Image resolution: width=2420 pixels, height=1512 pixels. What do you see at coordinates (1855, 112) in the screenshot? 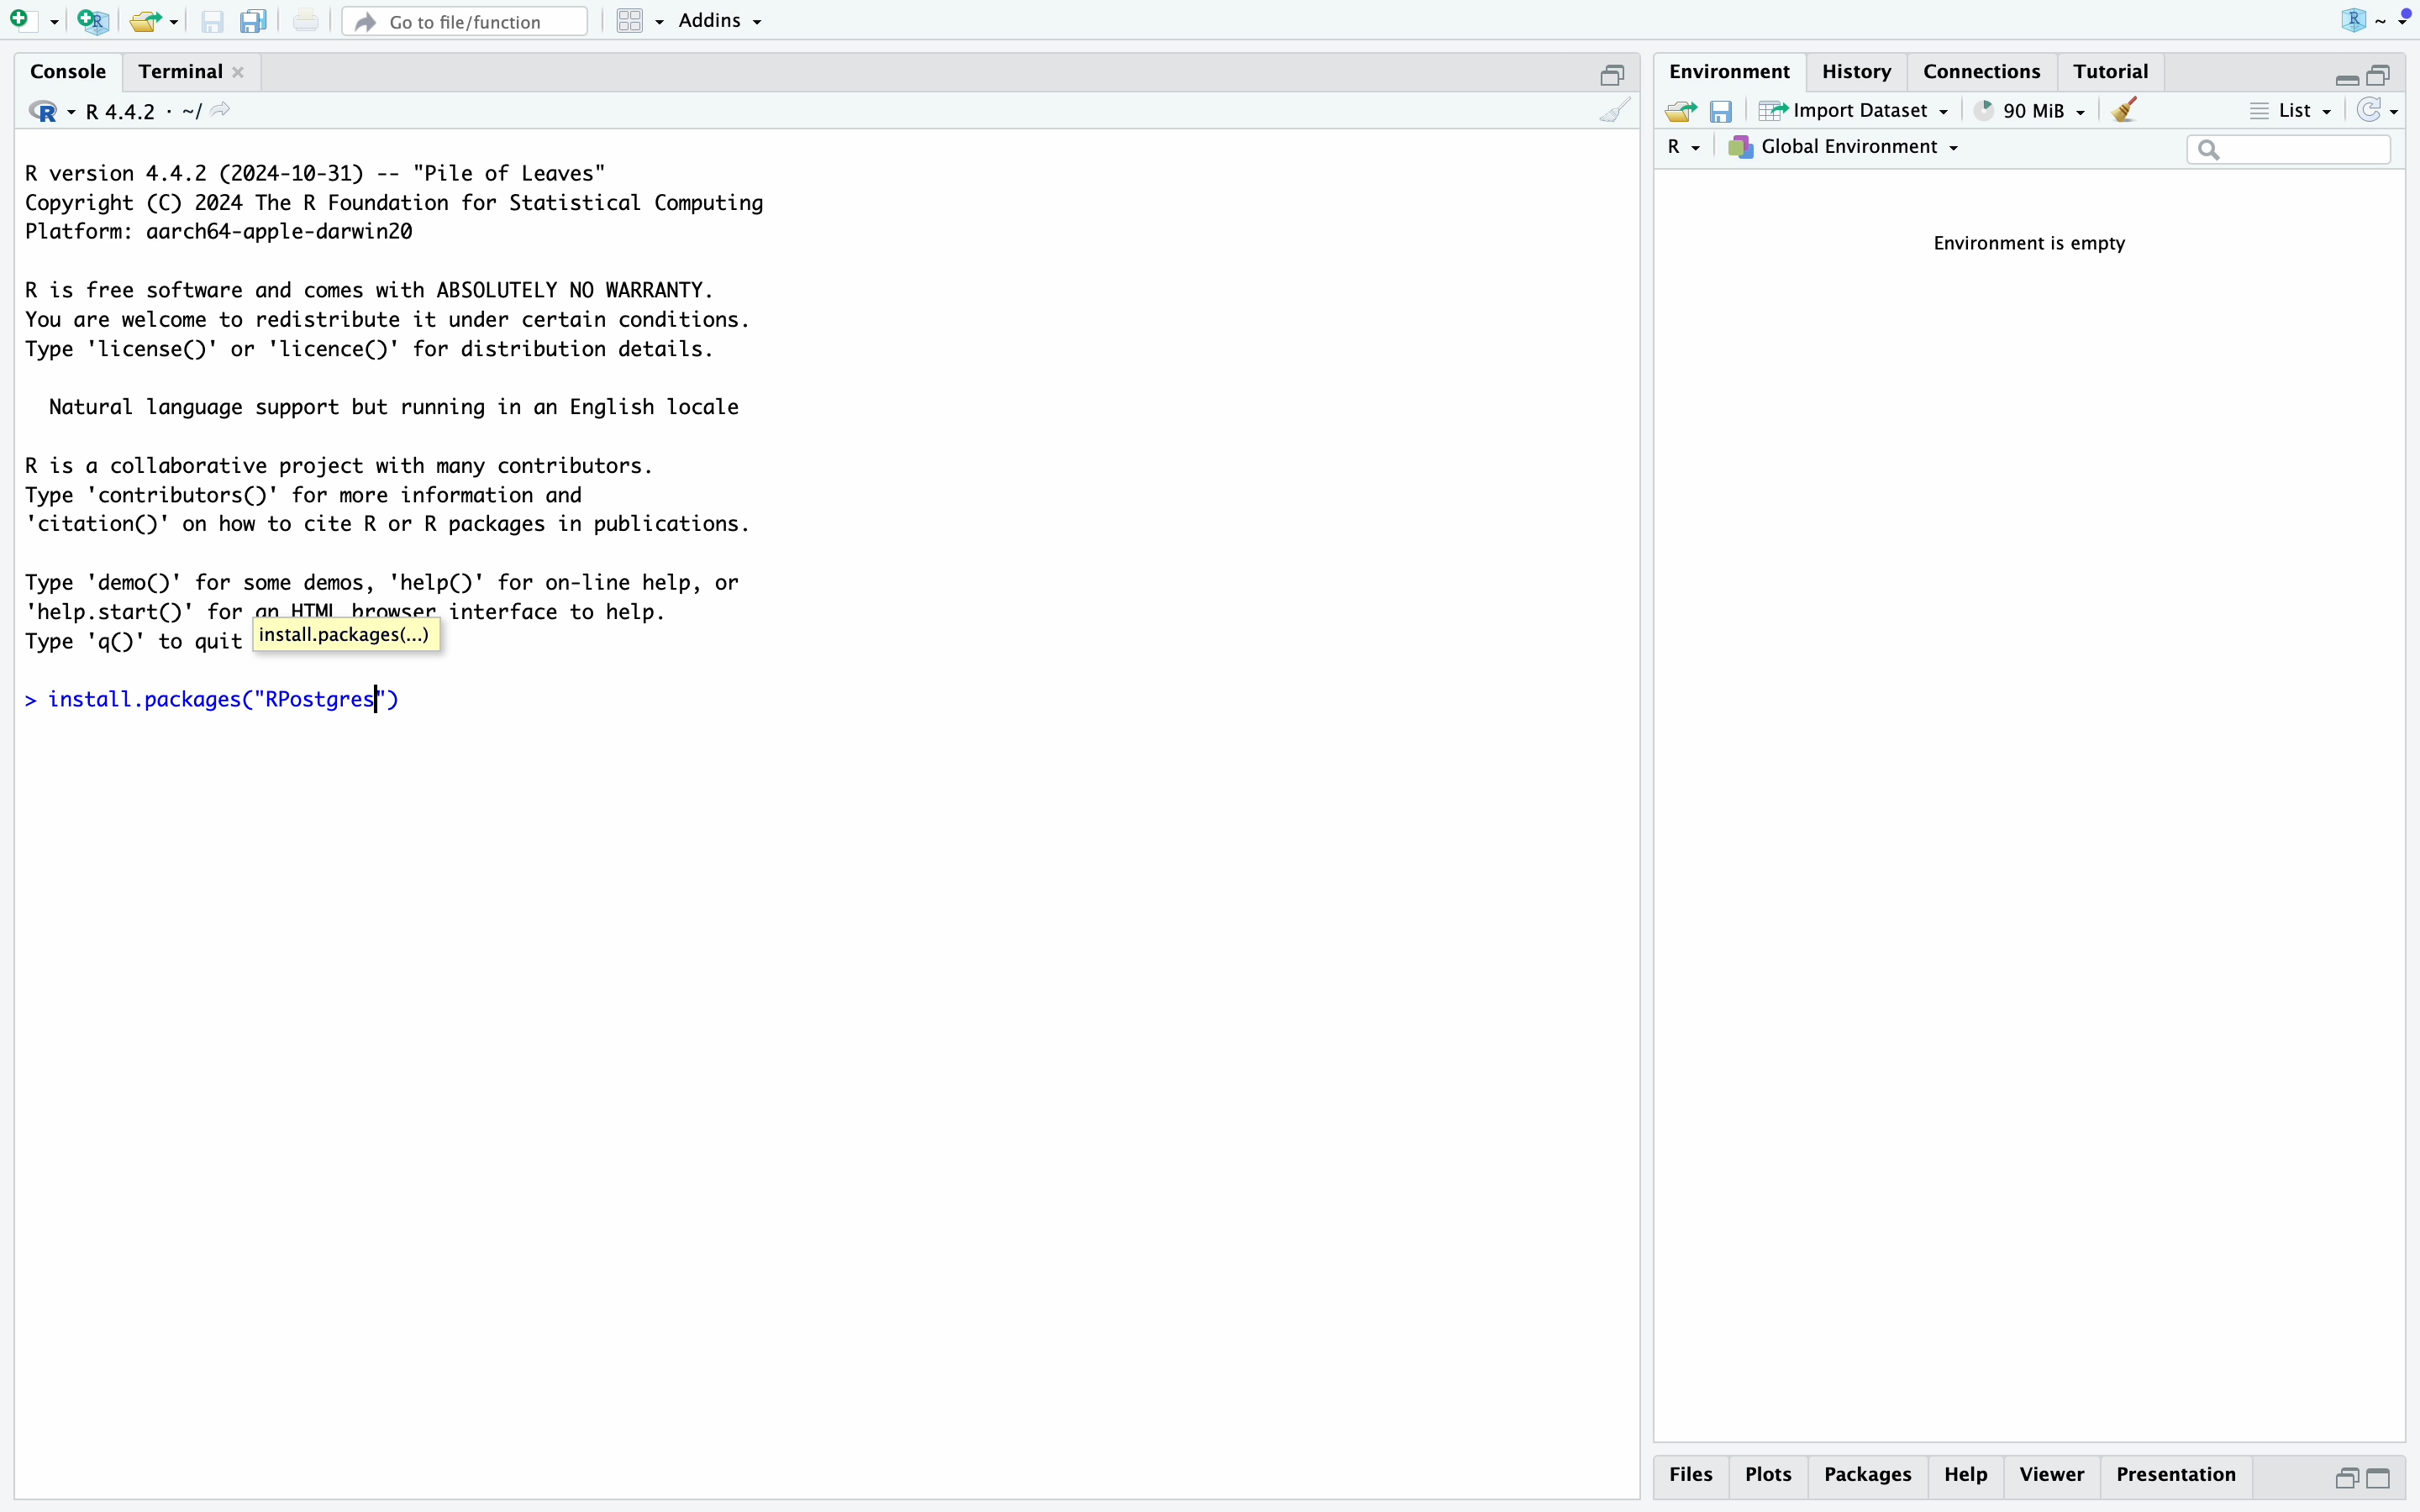
I see `import dataset` at bounding box center [1855, 112].